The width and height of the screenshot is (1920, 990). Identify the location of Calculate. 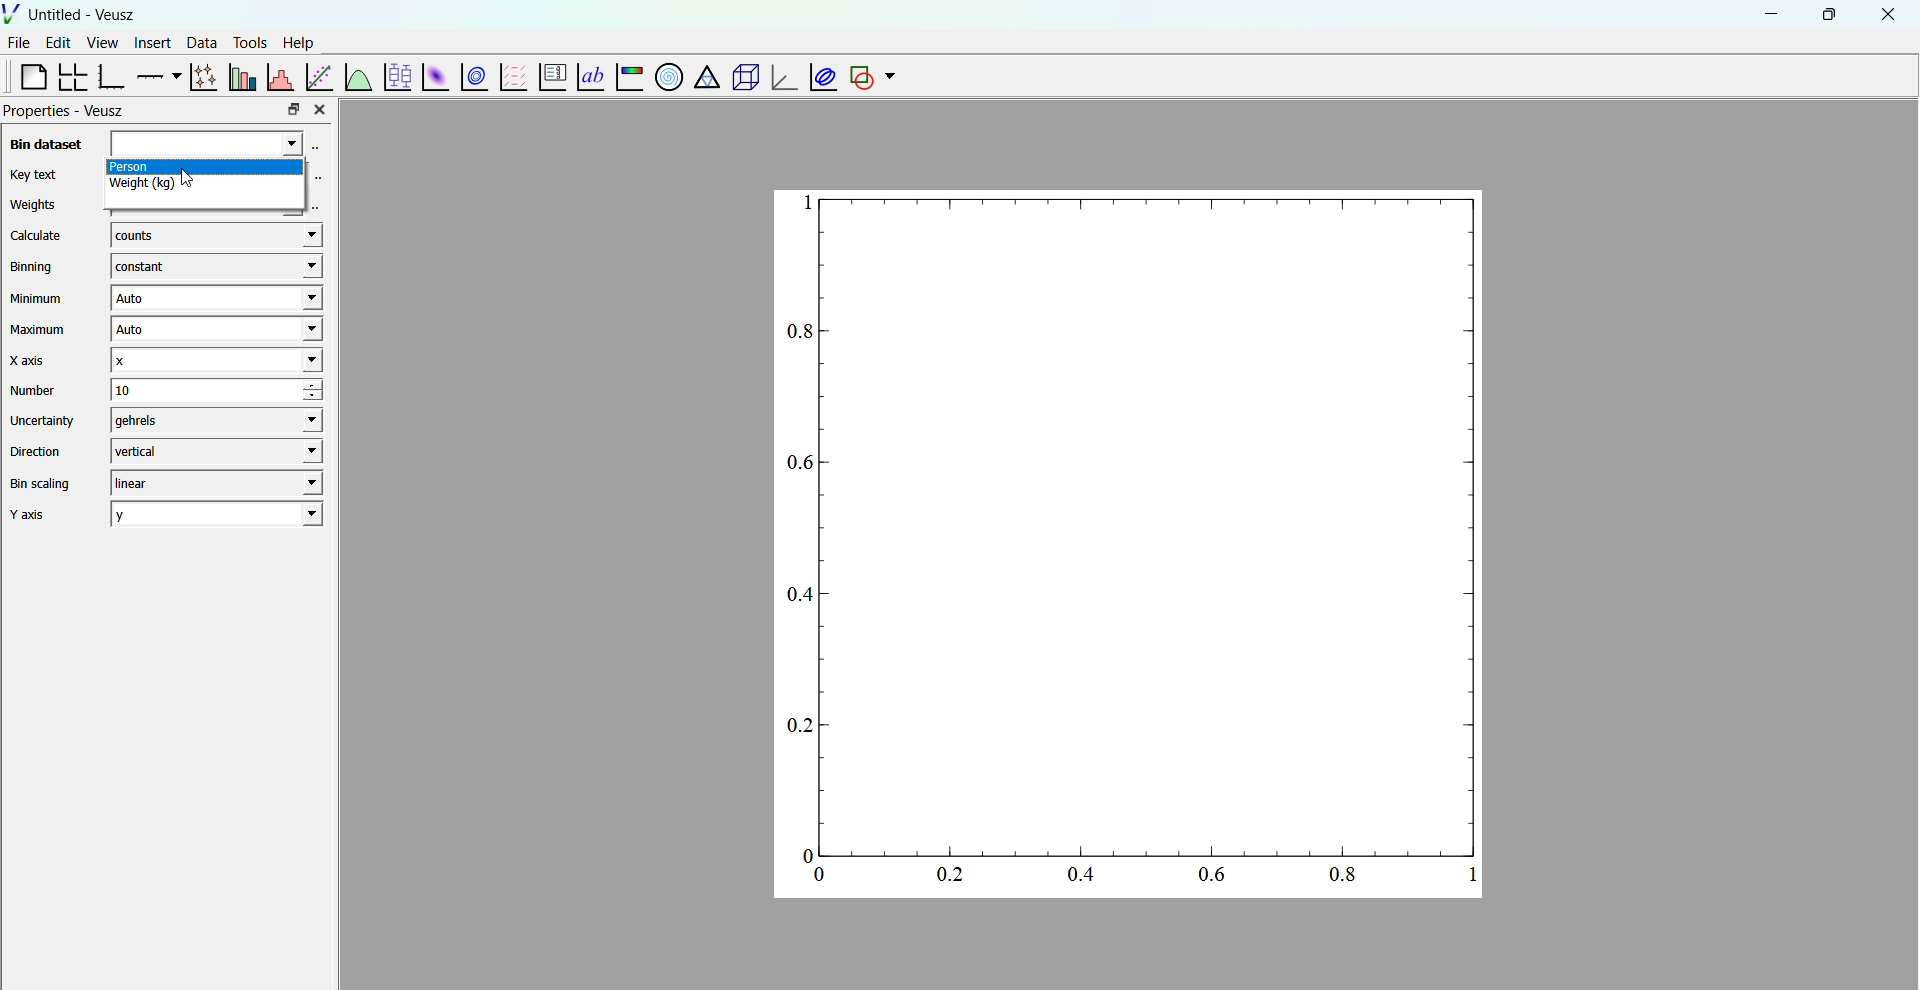
(36, 237).